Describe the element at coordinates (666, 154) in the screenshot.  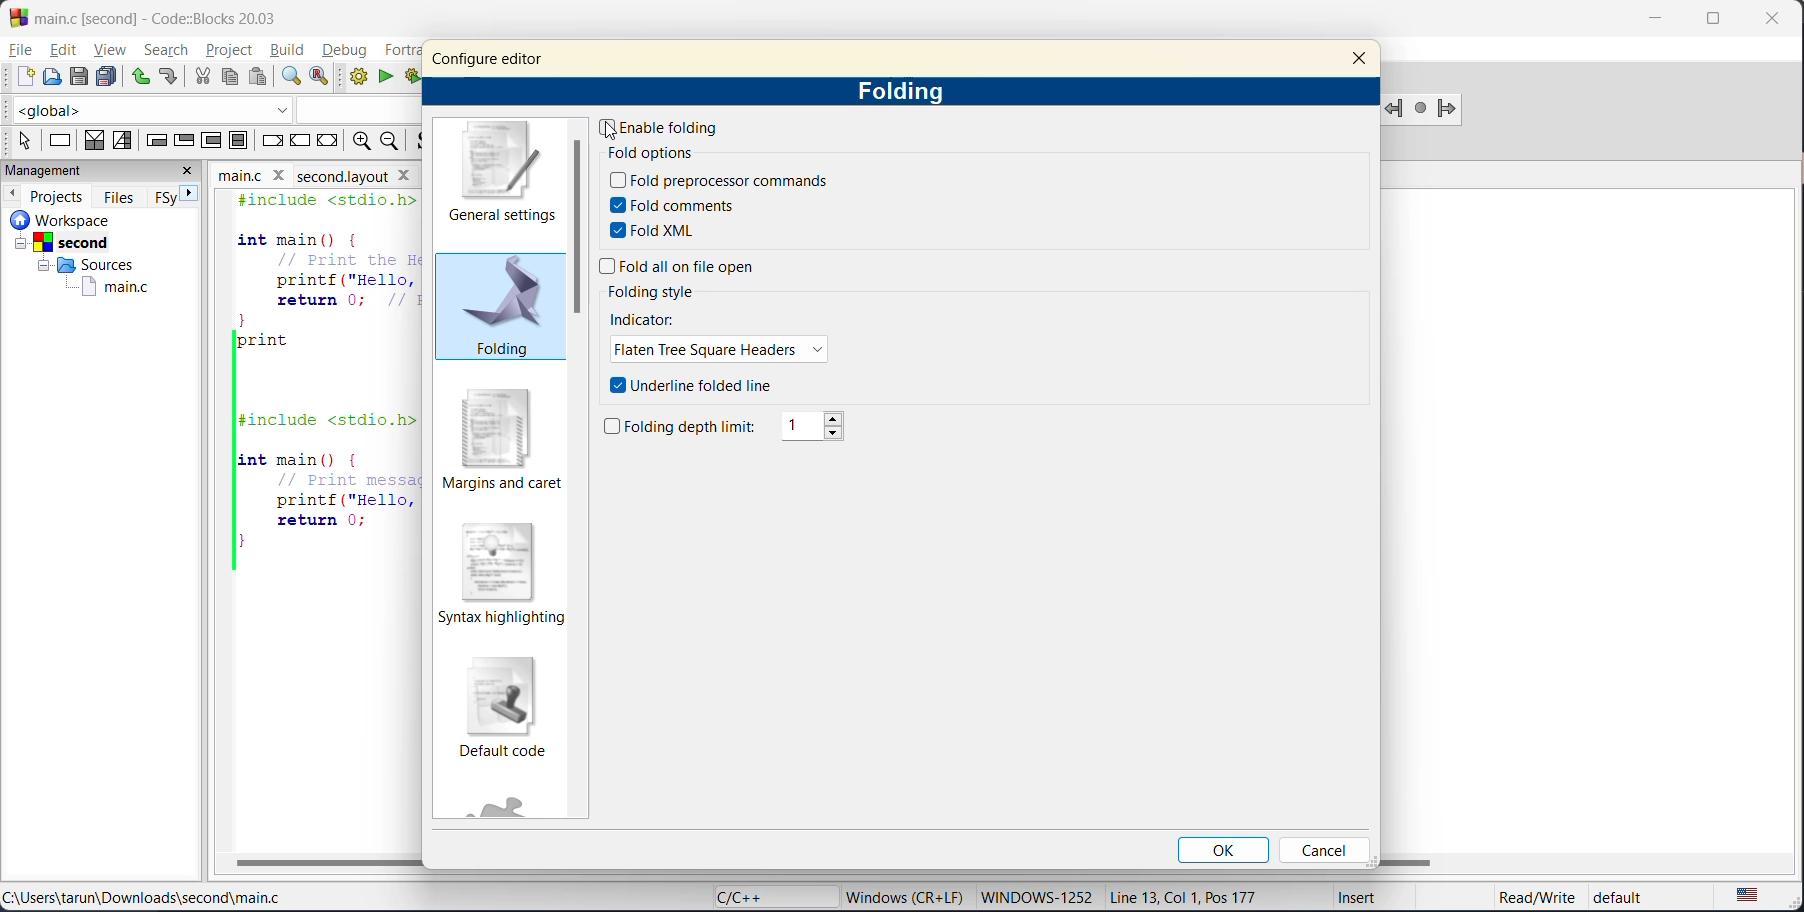
I see `fold options` at that location.